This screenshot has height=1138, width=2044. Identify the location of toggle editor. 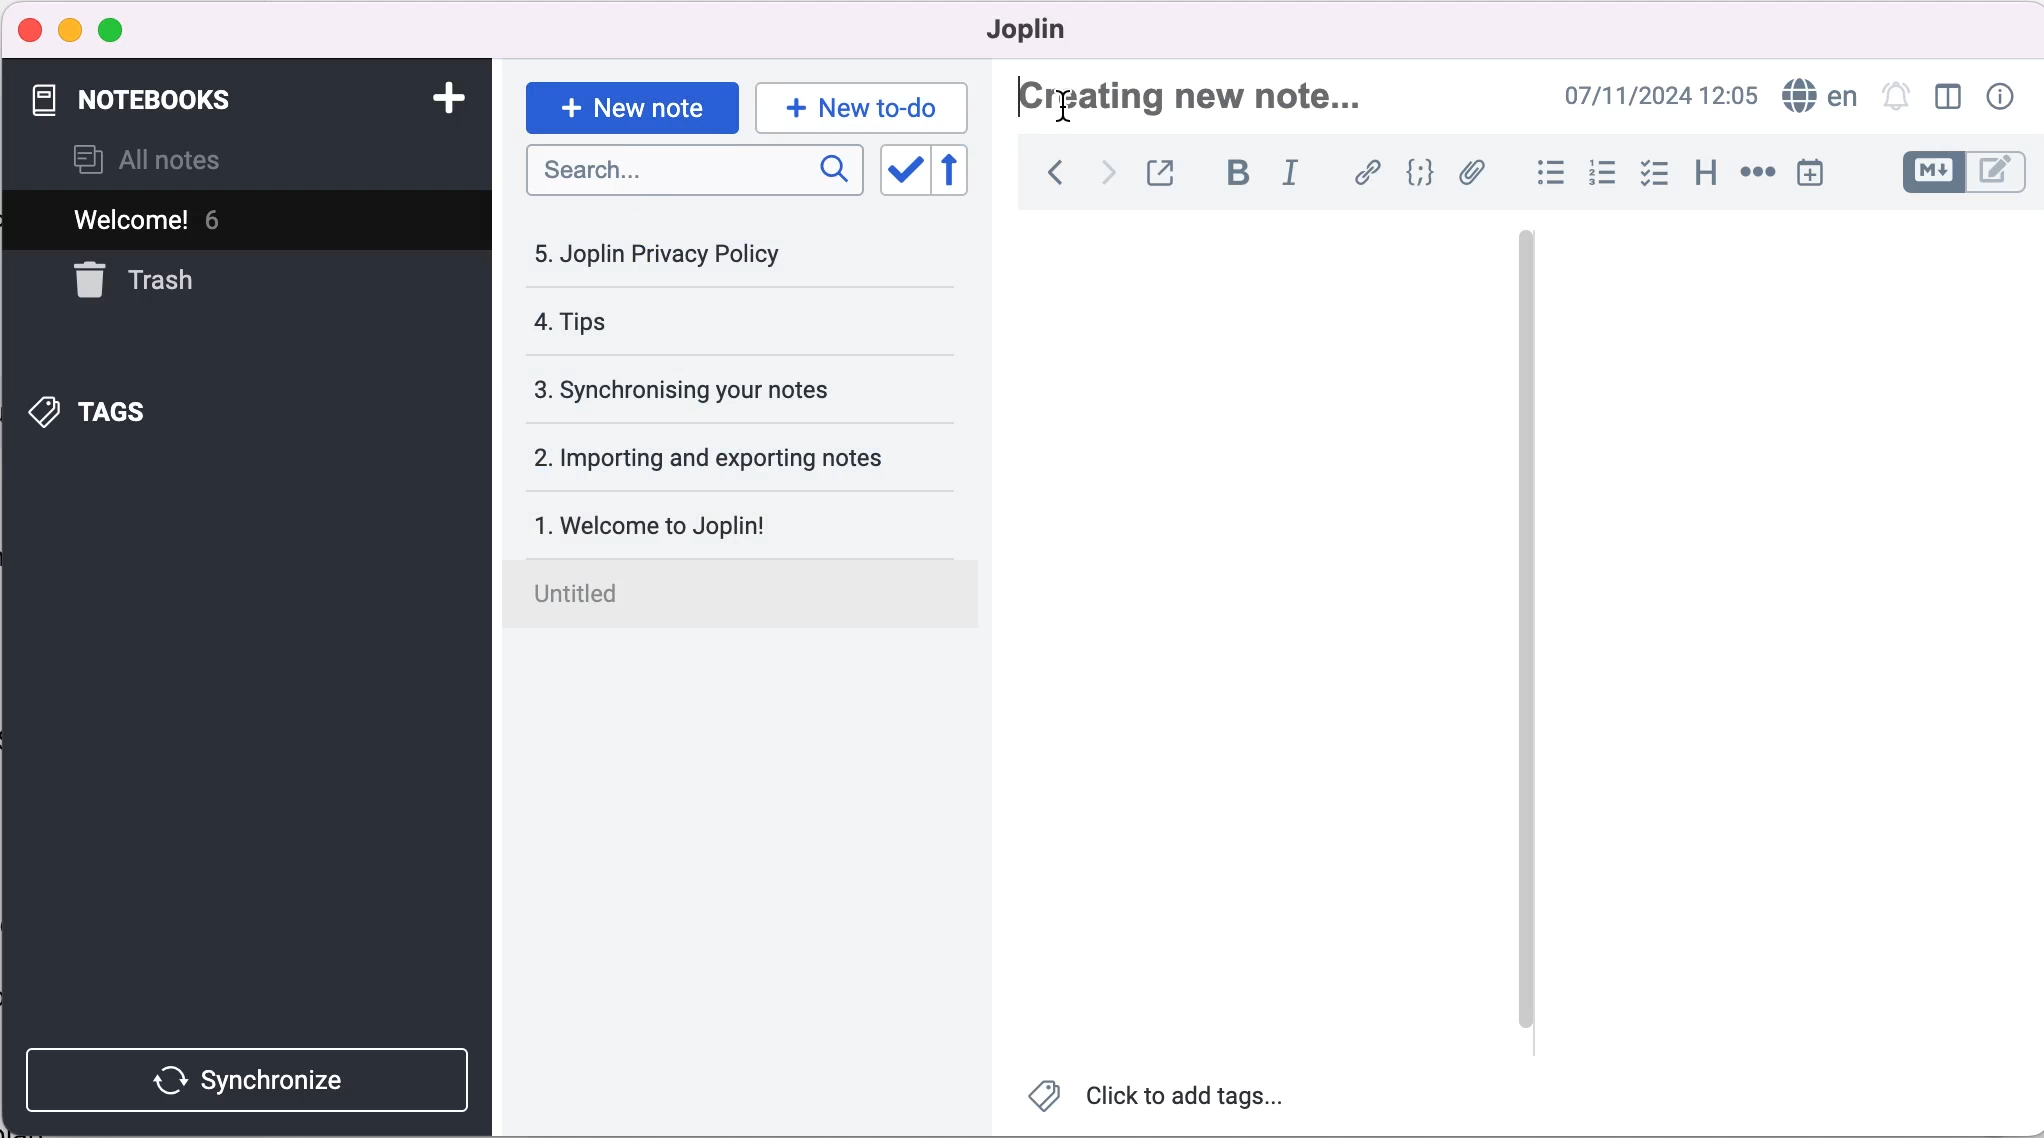
(1966, 171).